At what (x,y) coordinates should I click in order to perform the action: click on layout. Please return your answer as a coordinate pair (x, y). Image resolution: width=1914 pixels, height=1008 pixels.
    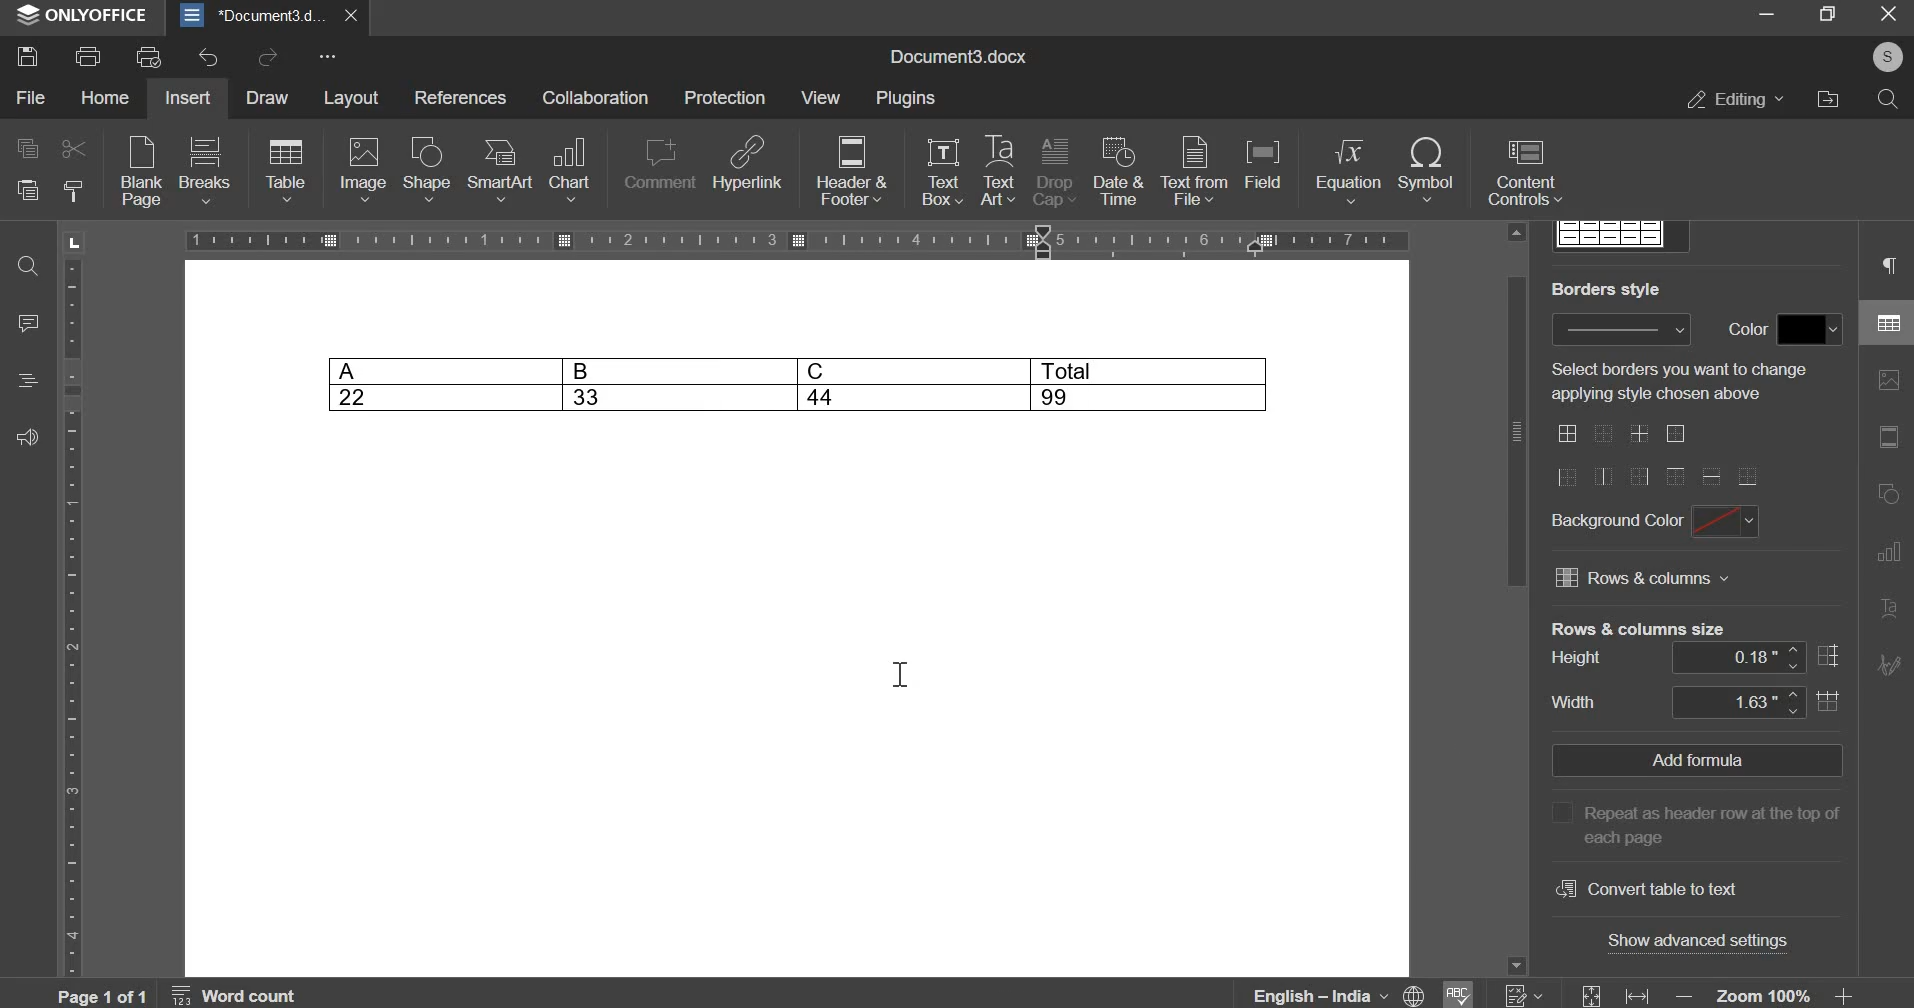
    Looking at the image, I should click on (354, 97).